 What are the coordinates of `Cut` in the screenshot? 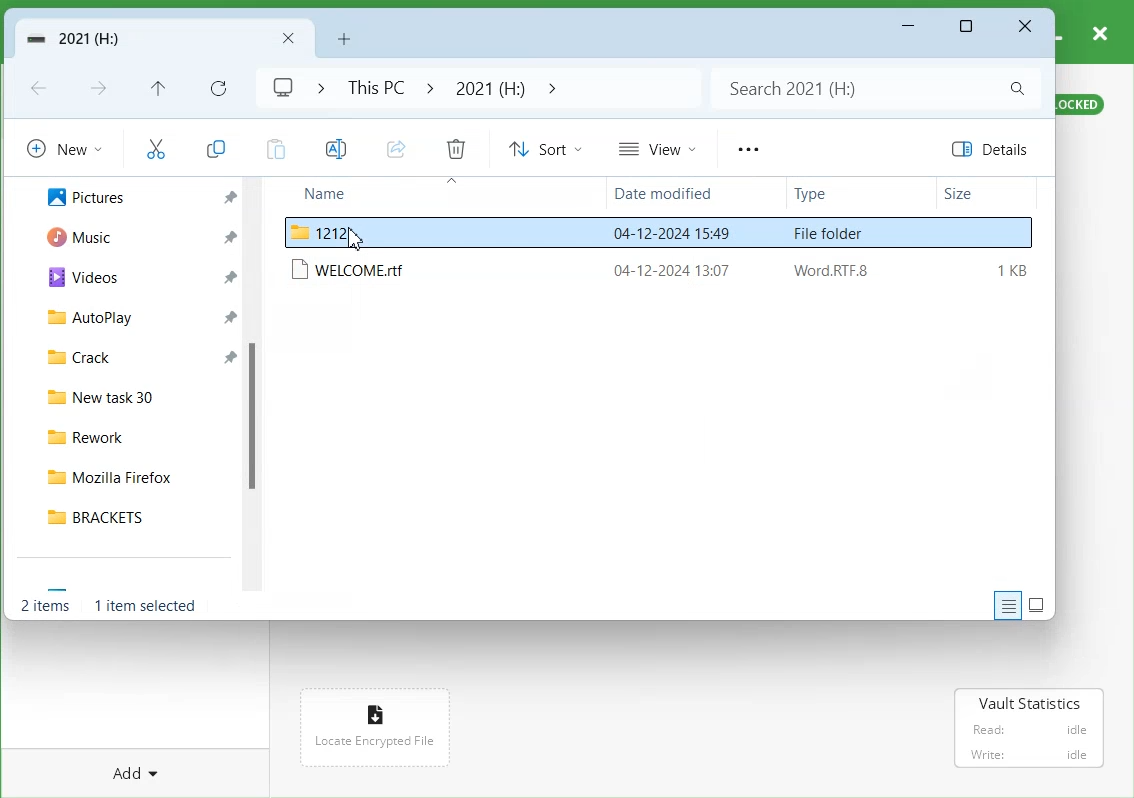 It's located at (155, 147).